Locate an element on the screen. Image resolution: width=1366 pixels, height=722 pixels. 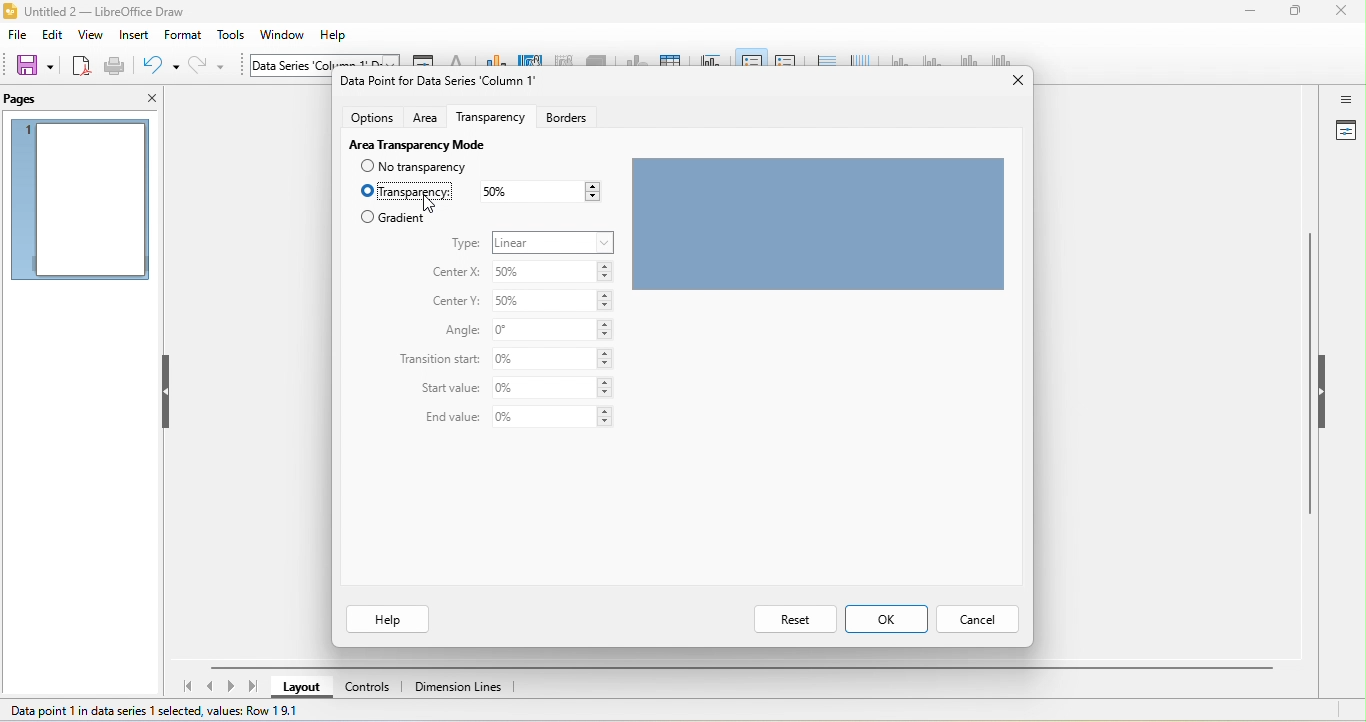
data table is located at coordinates (669, 58).